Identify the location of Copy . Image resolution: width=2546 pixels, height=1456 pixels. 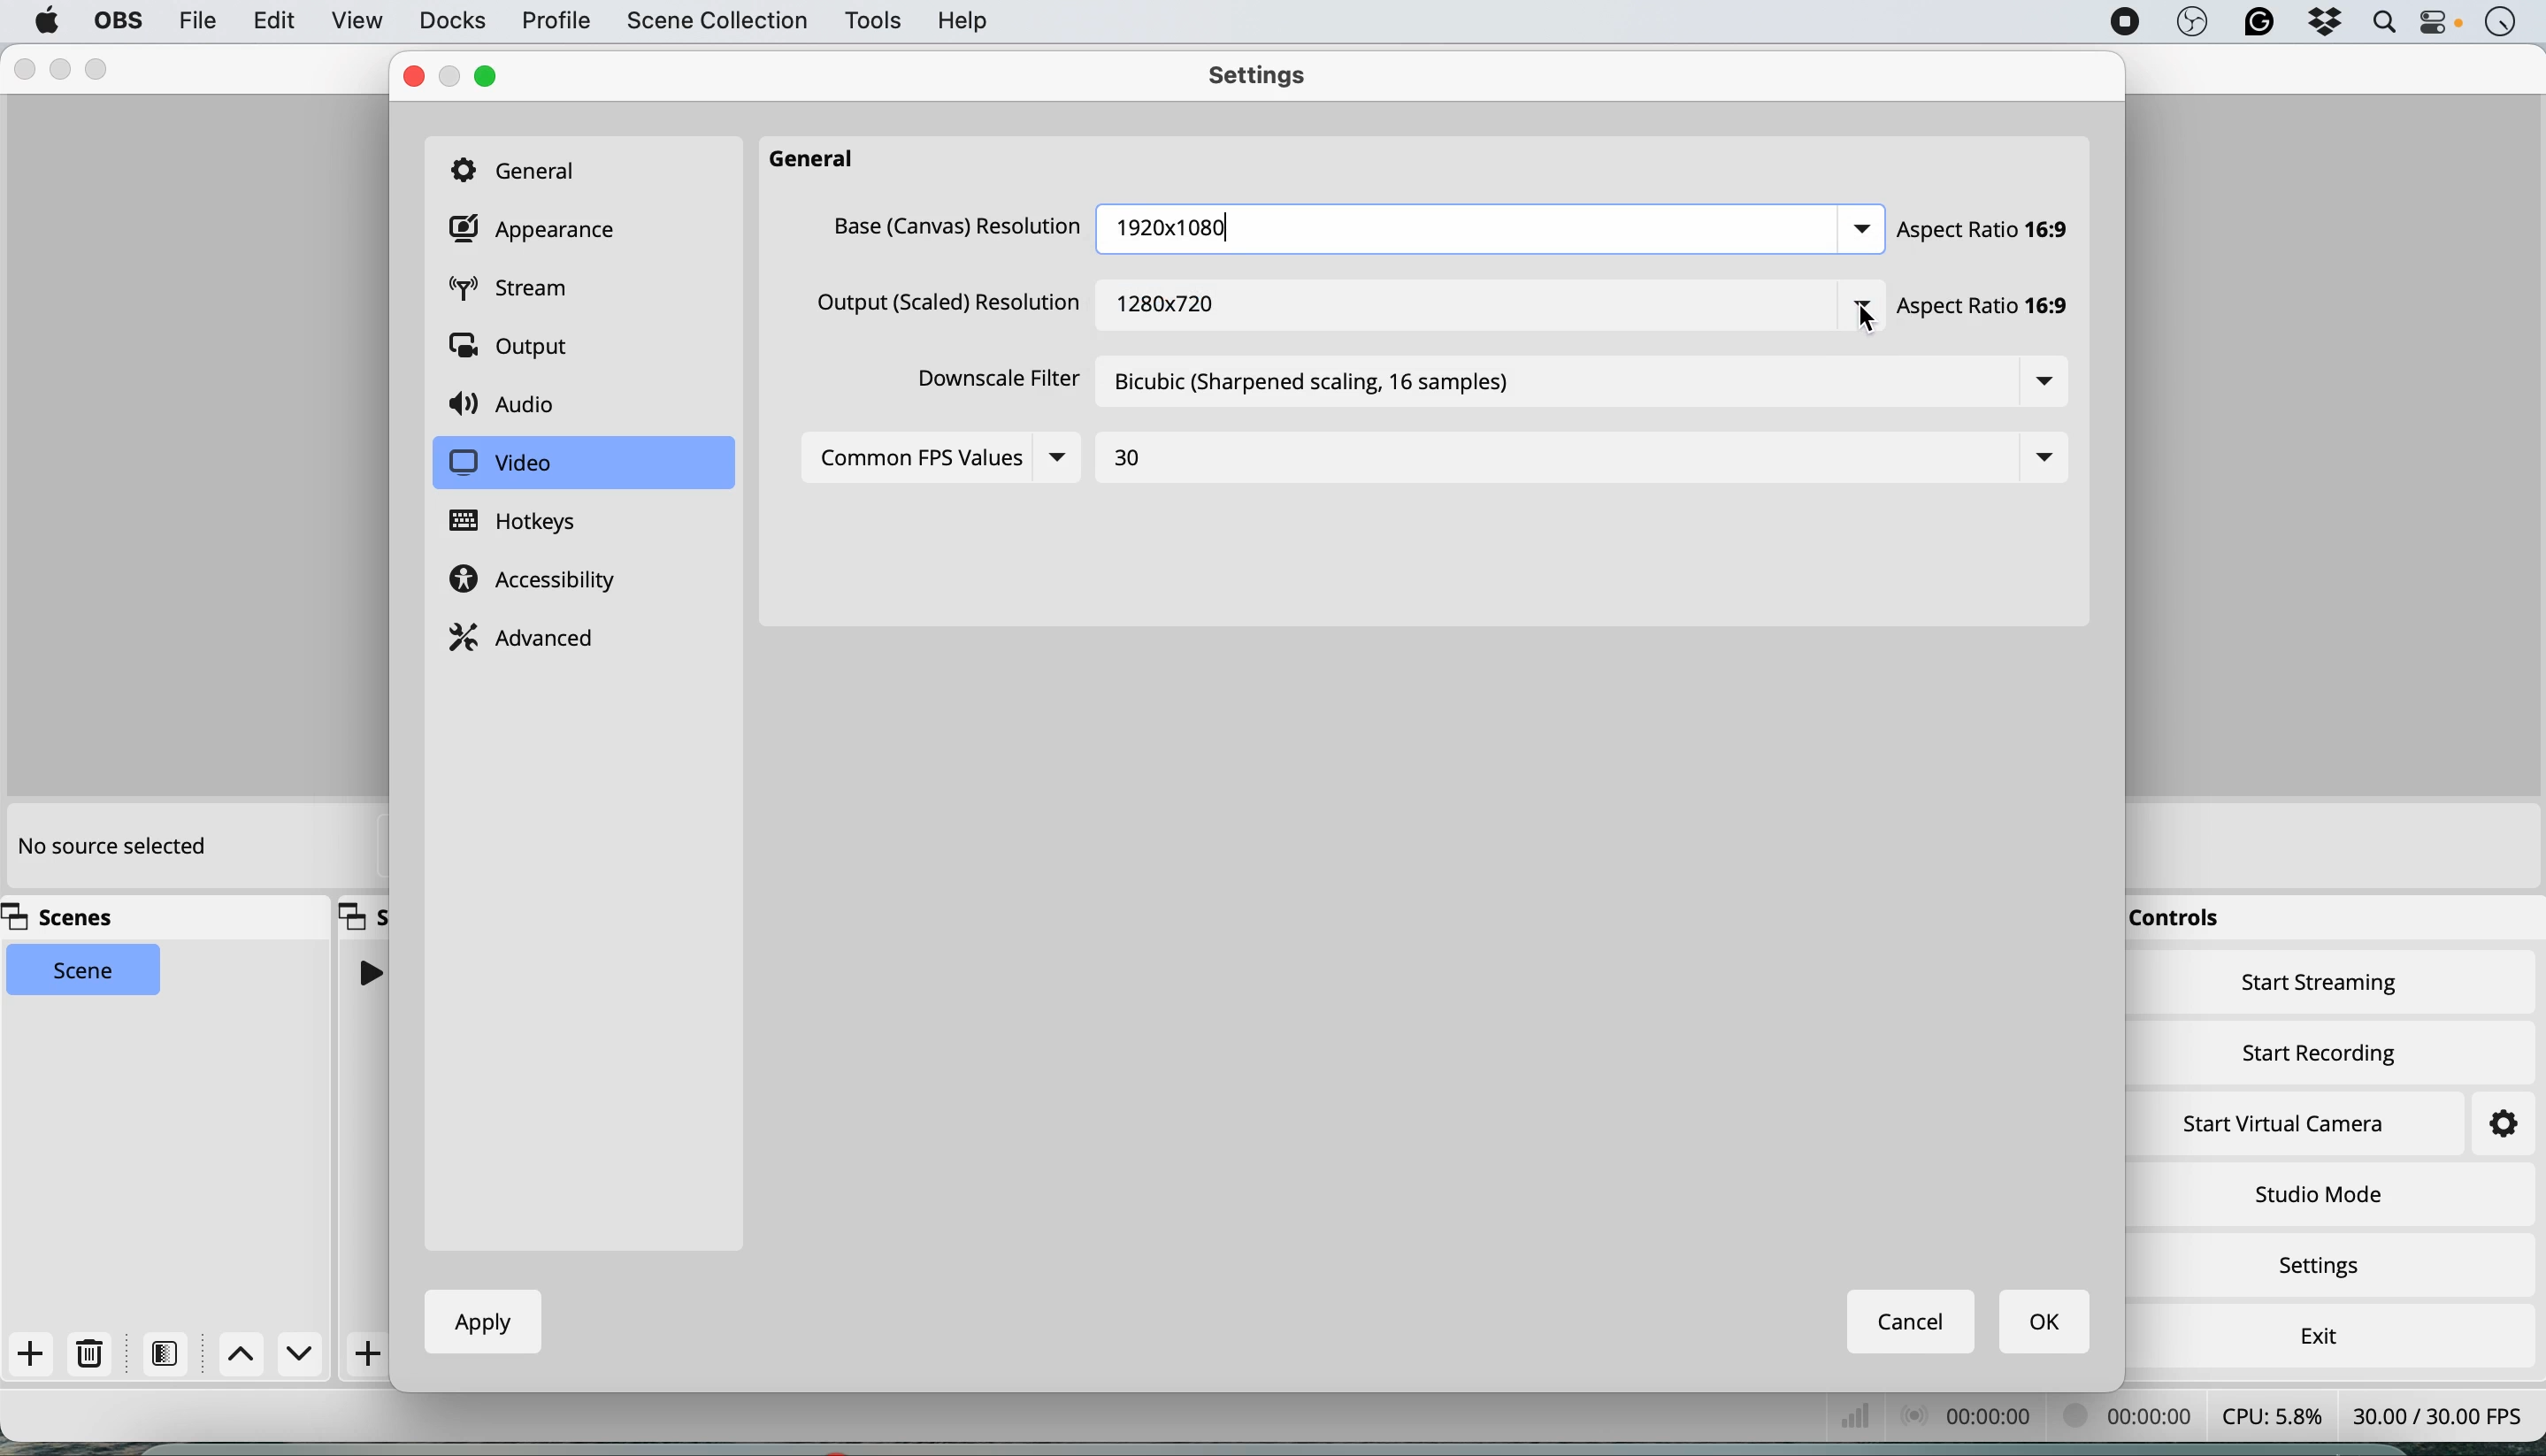
(364, 914).